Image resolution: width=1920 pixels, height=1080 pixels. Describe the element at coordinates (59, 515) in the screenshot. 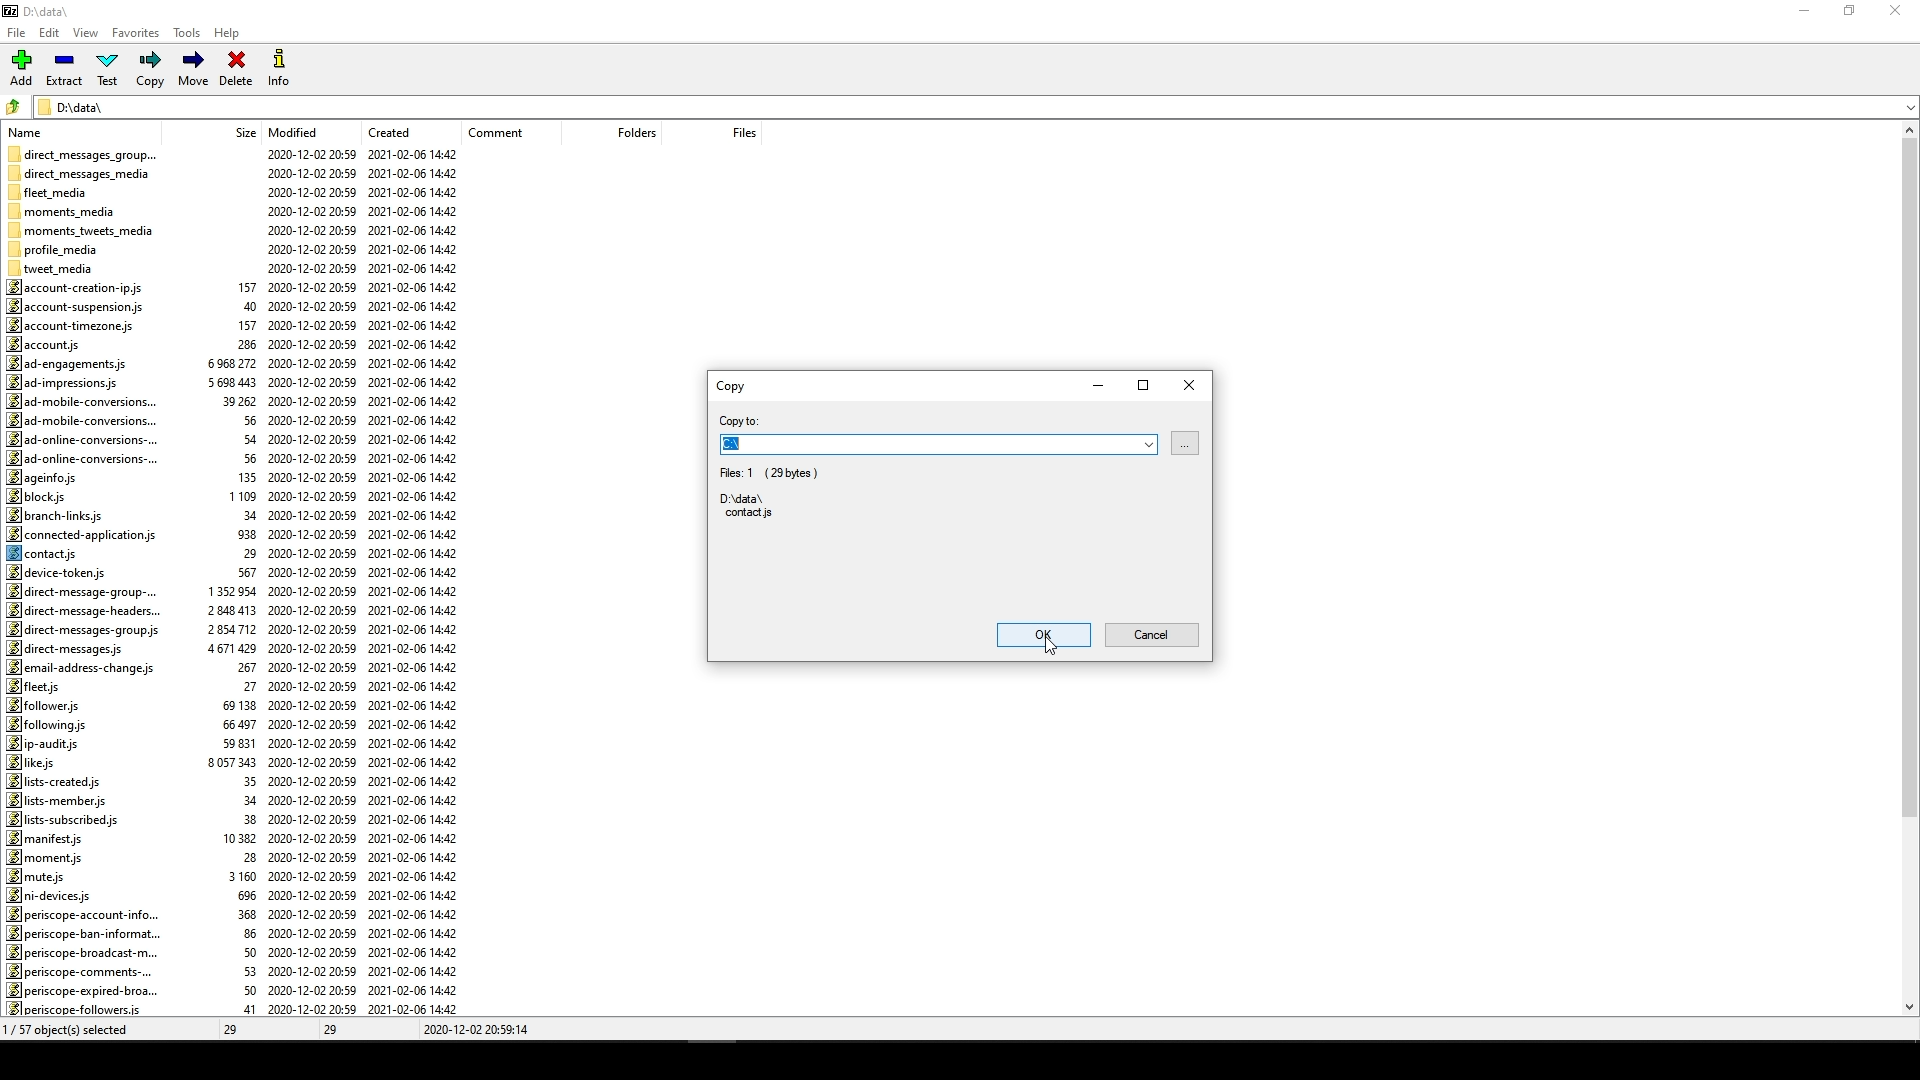

I see `branch-links.js` at that location.